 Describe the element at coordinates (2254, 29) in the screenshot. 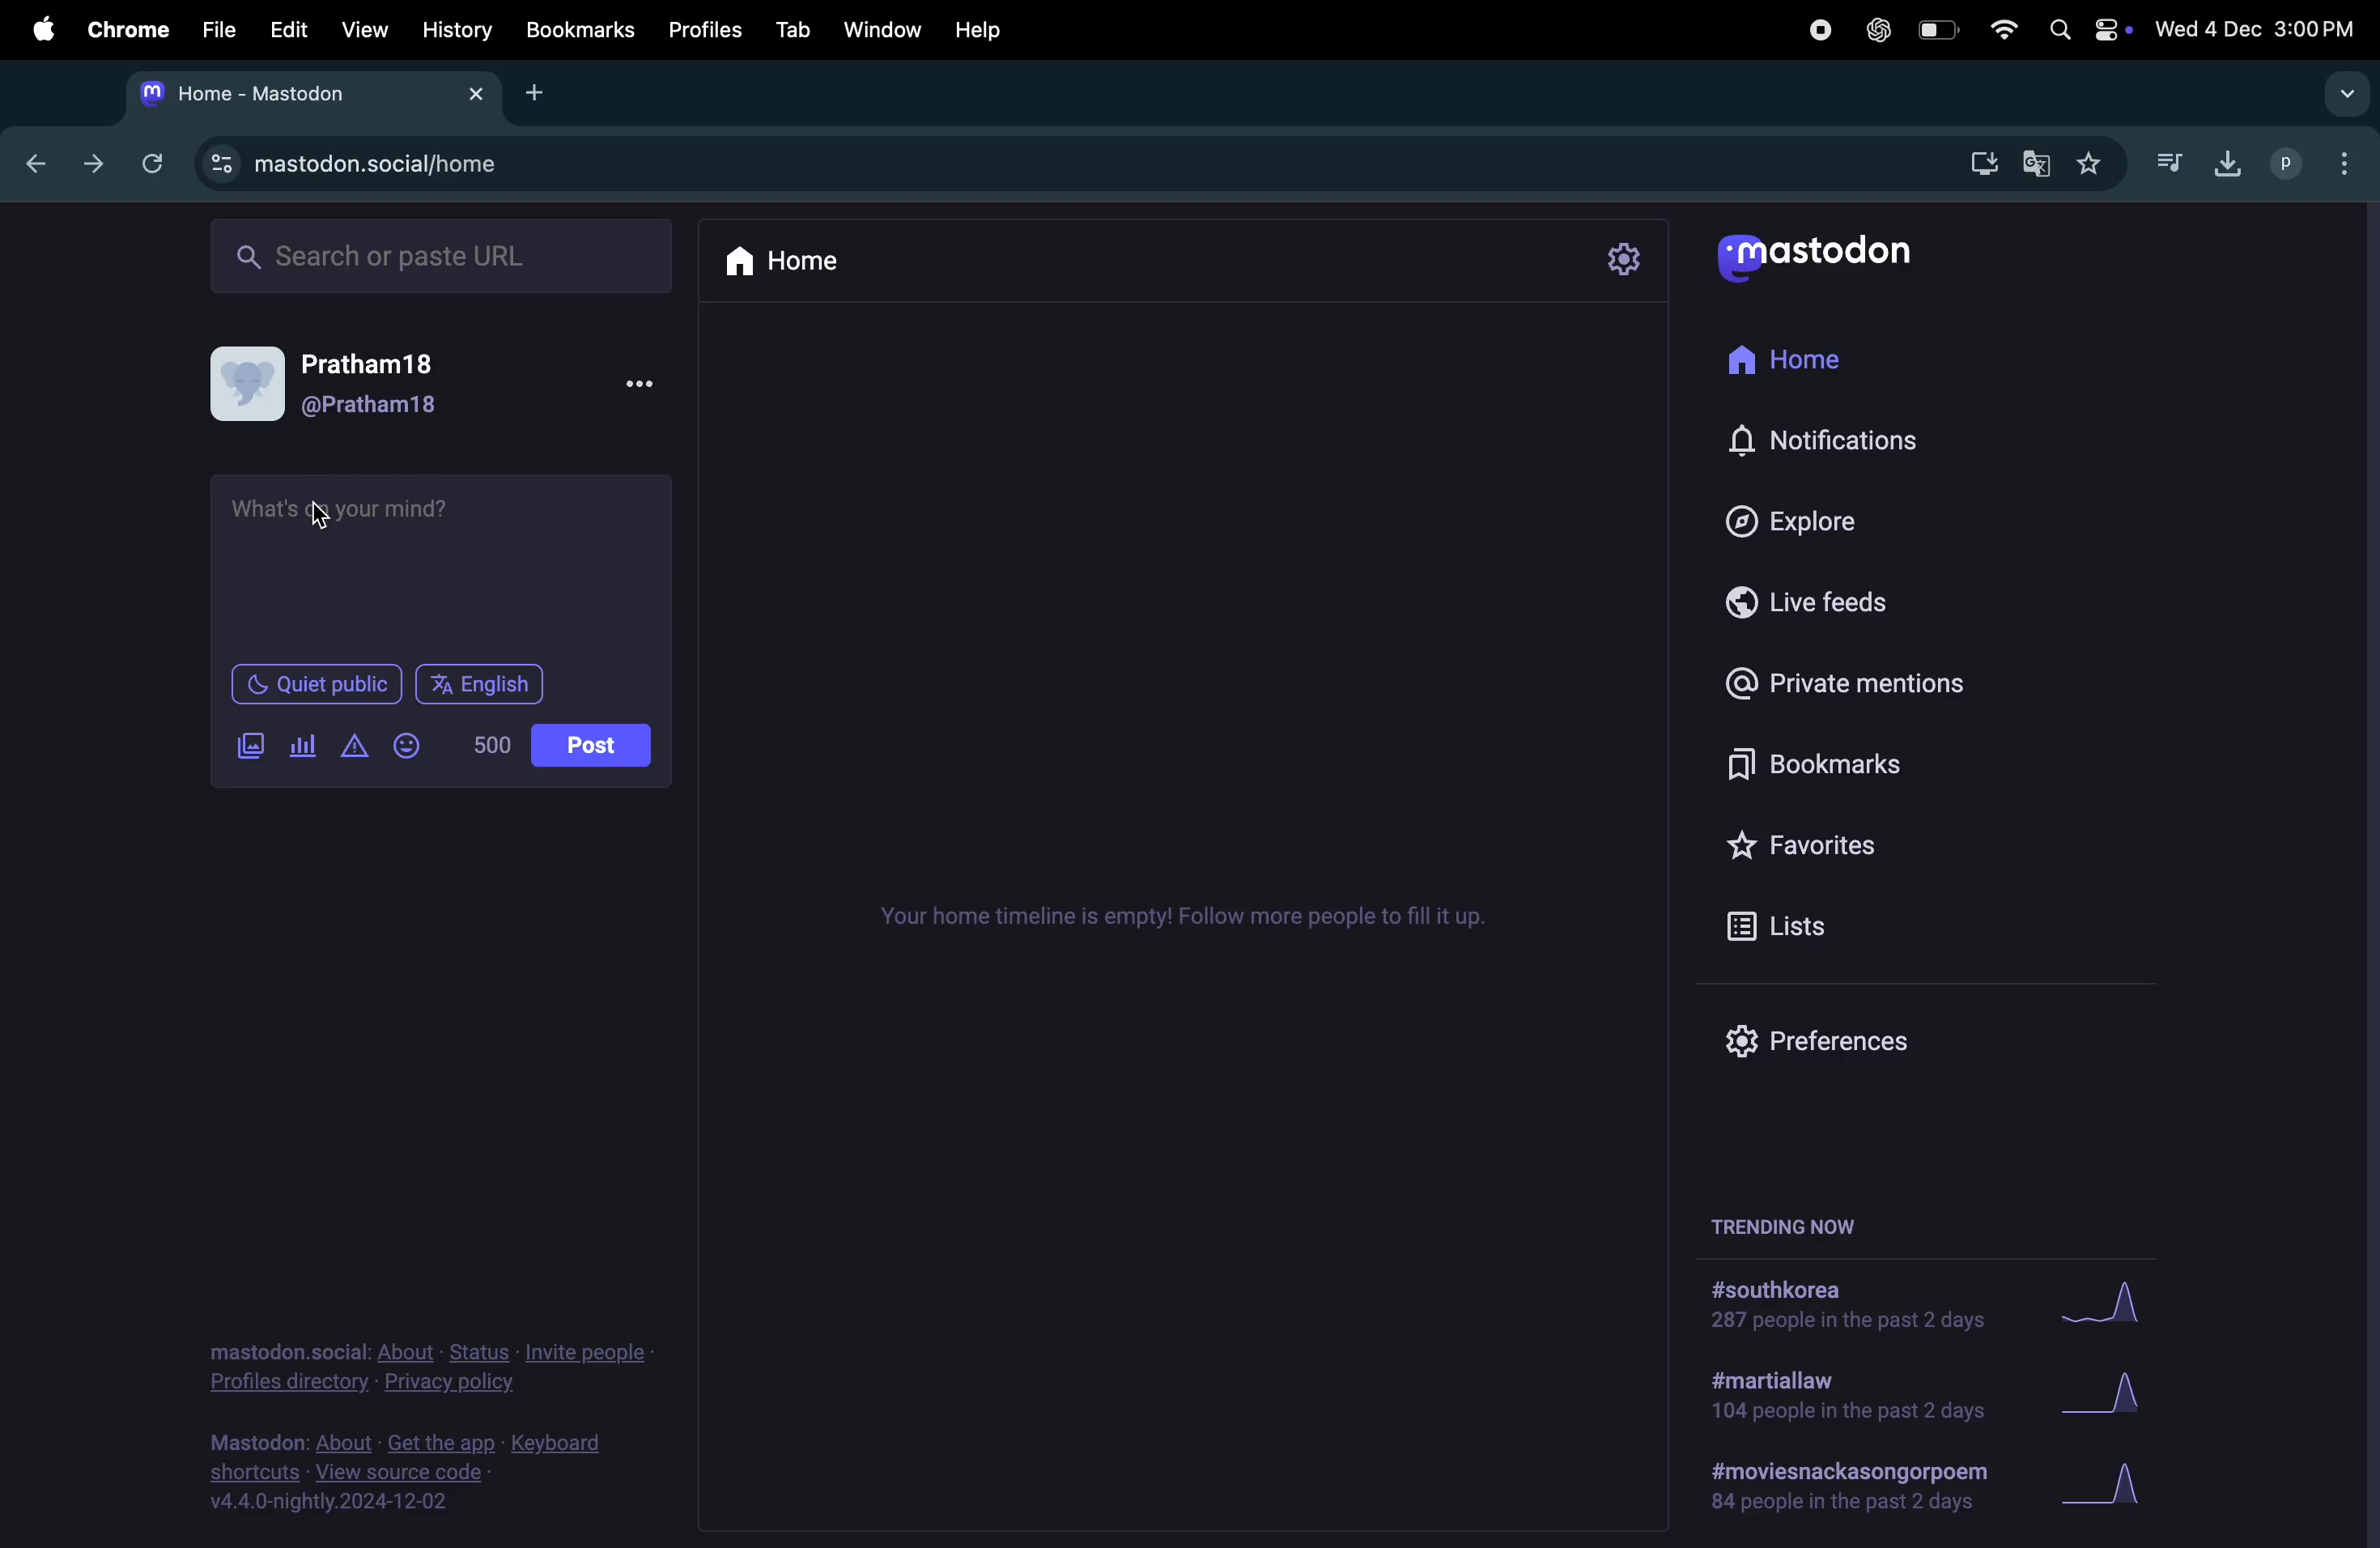

I see `date and time` at that location.